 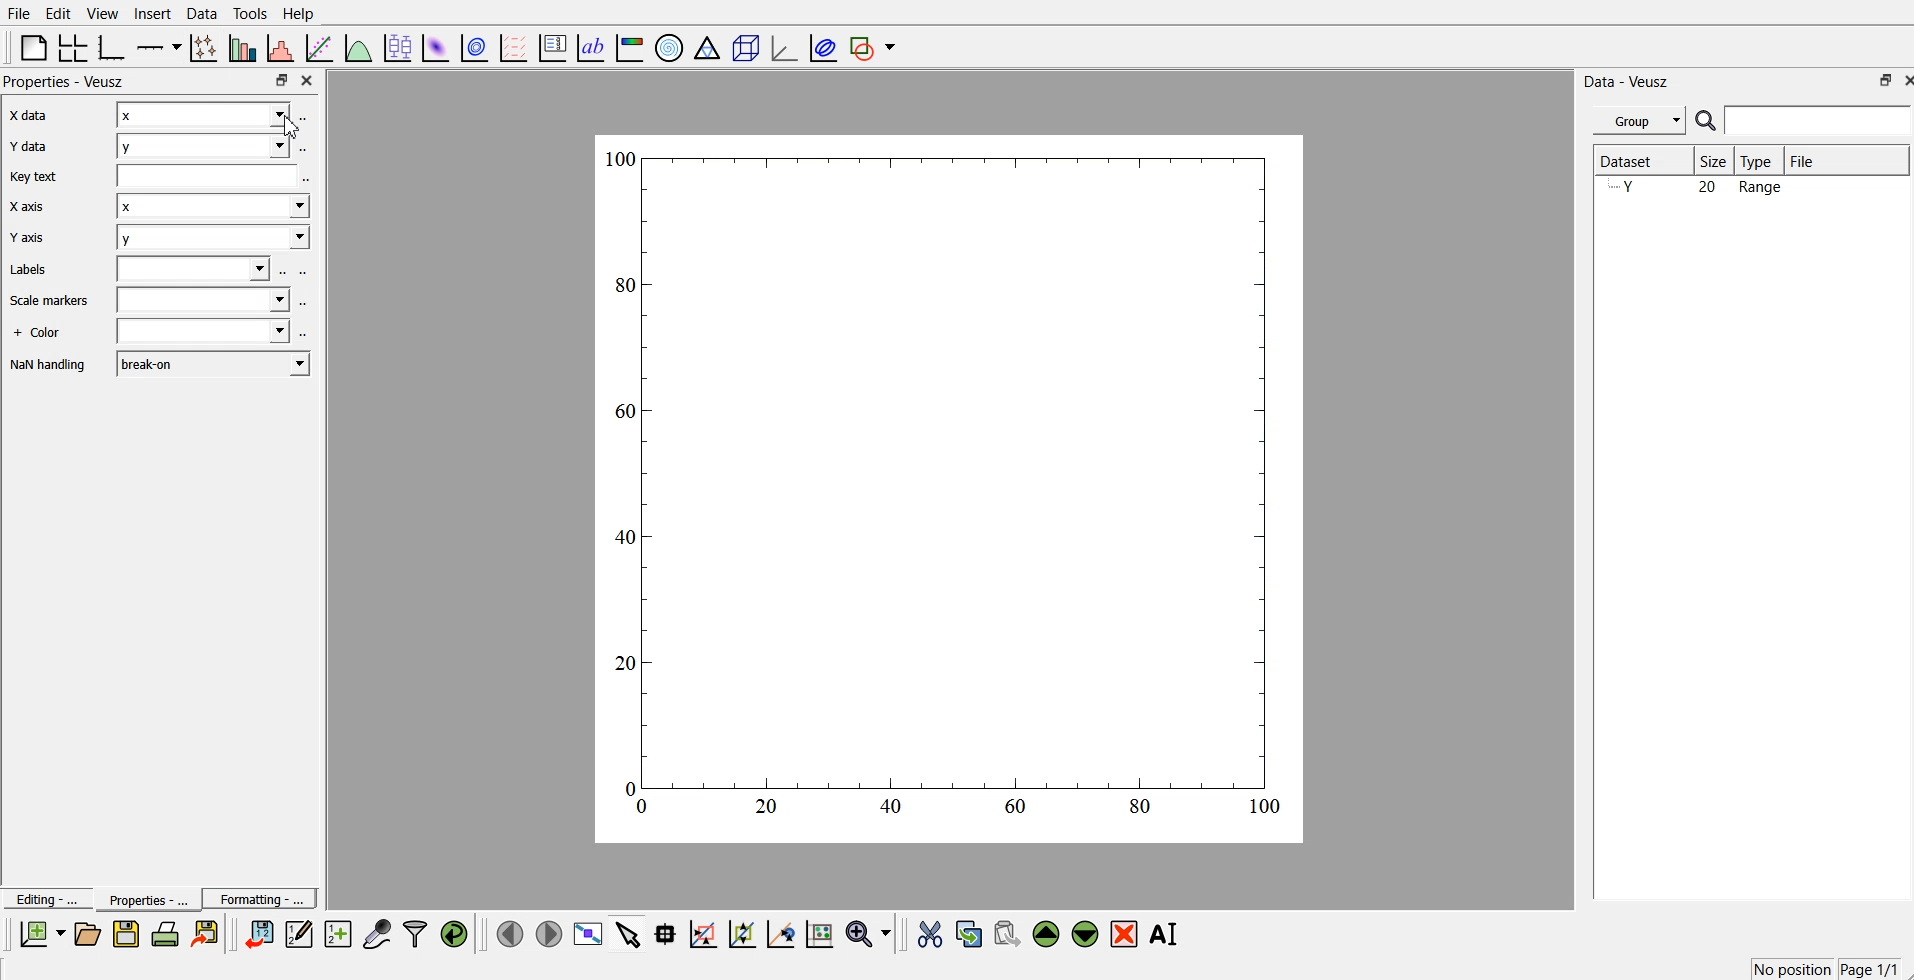 I want to click on move up, so click(x=1048, y=932).